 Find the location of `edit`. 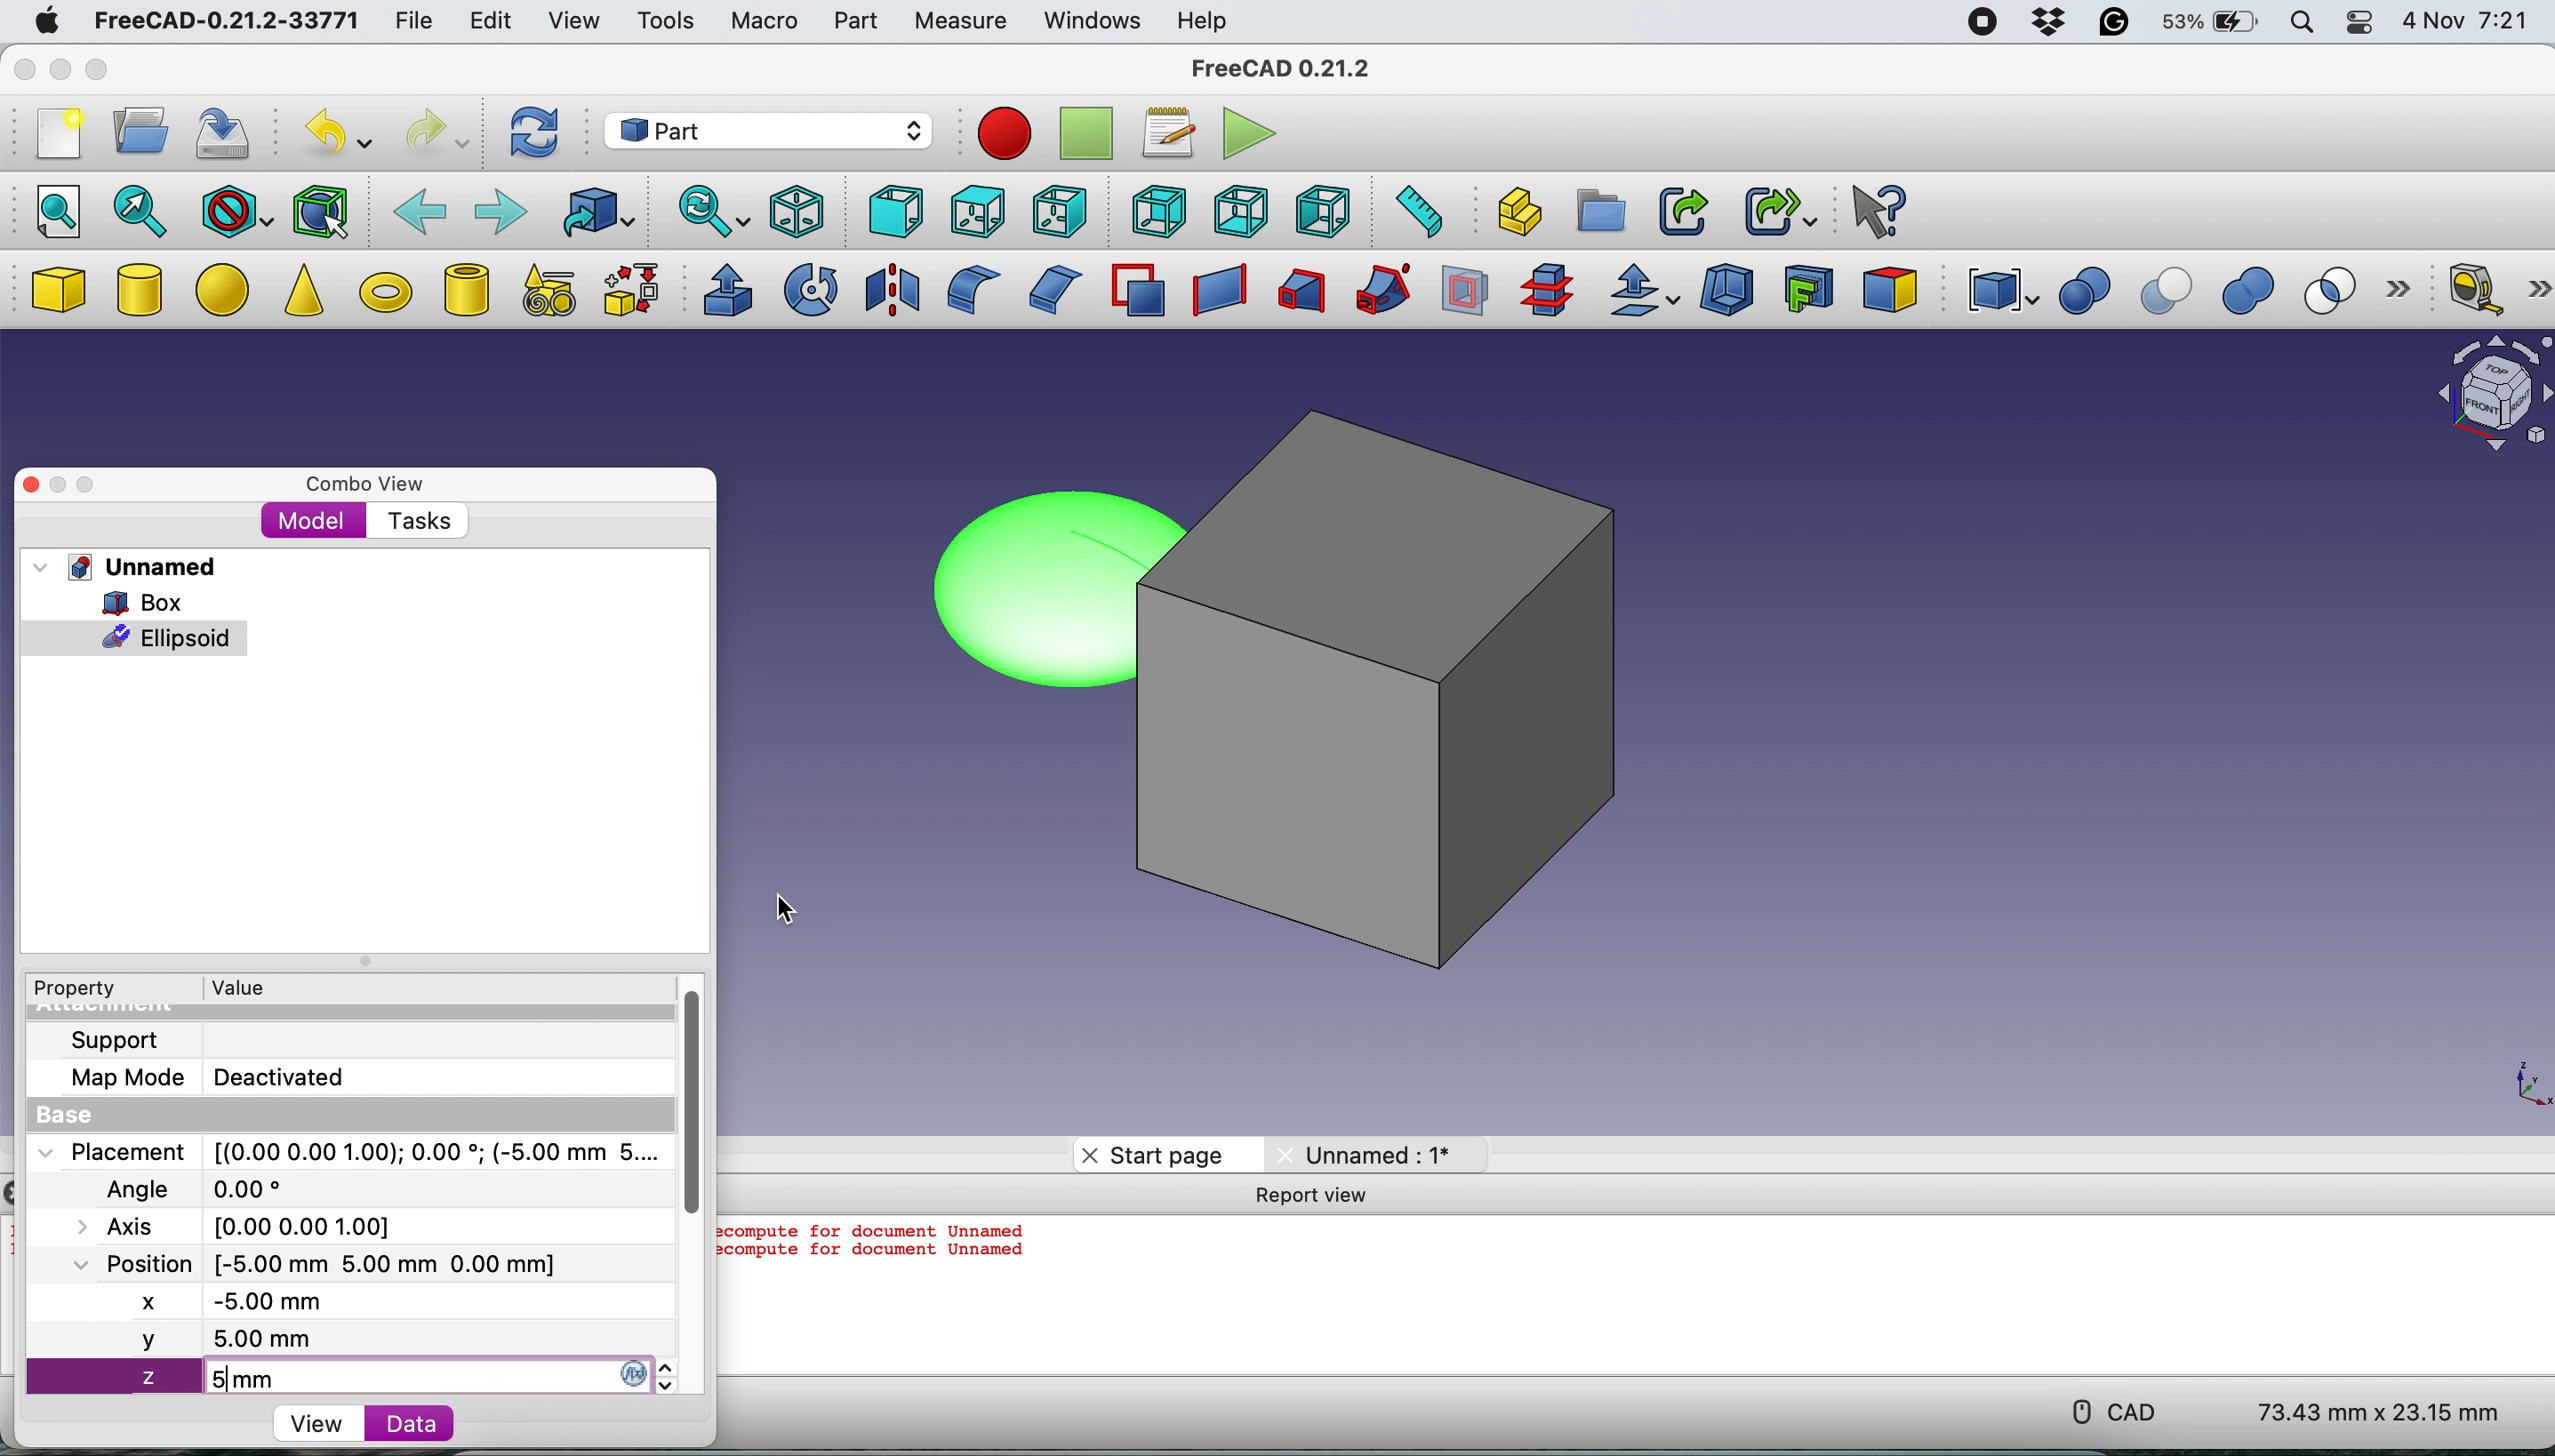

edit is located at coordinates (485, 22).